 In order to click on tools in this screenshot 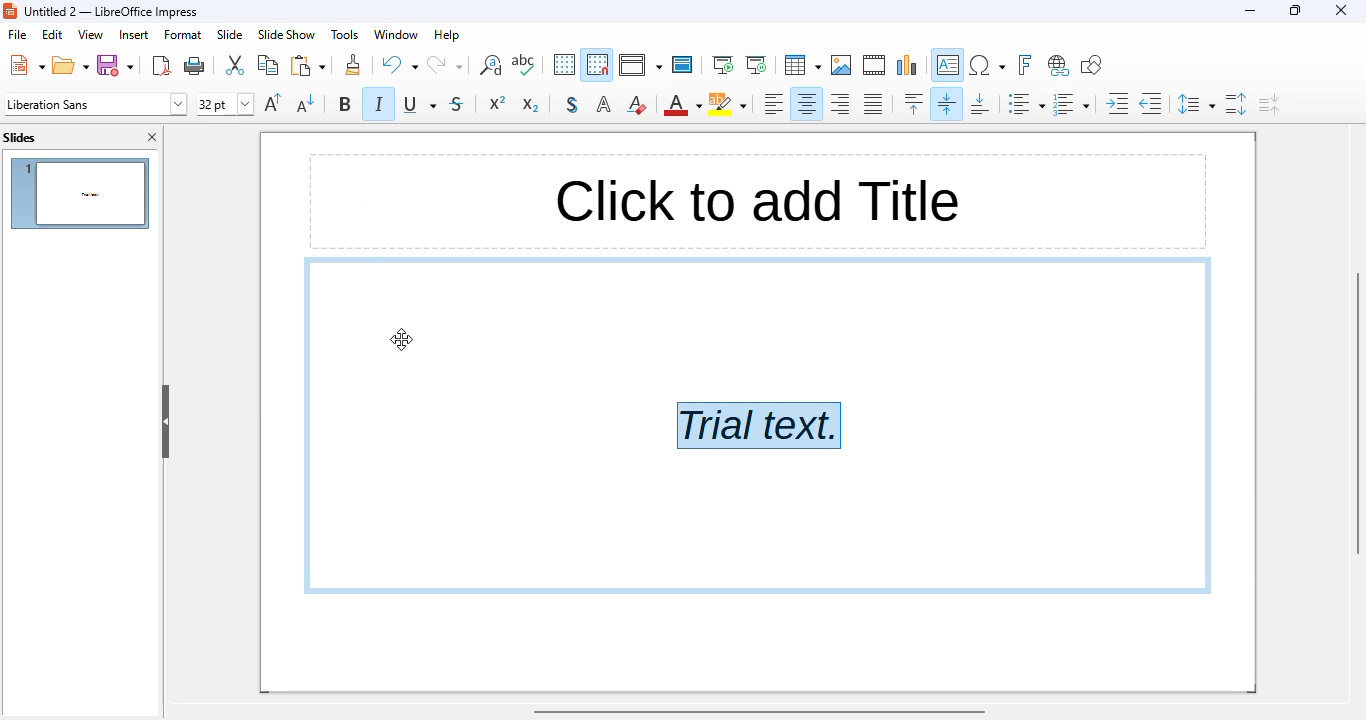, I will do `click(344, 34)`.